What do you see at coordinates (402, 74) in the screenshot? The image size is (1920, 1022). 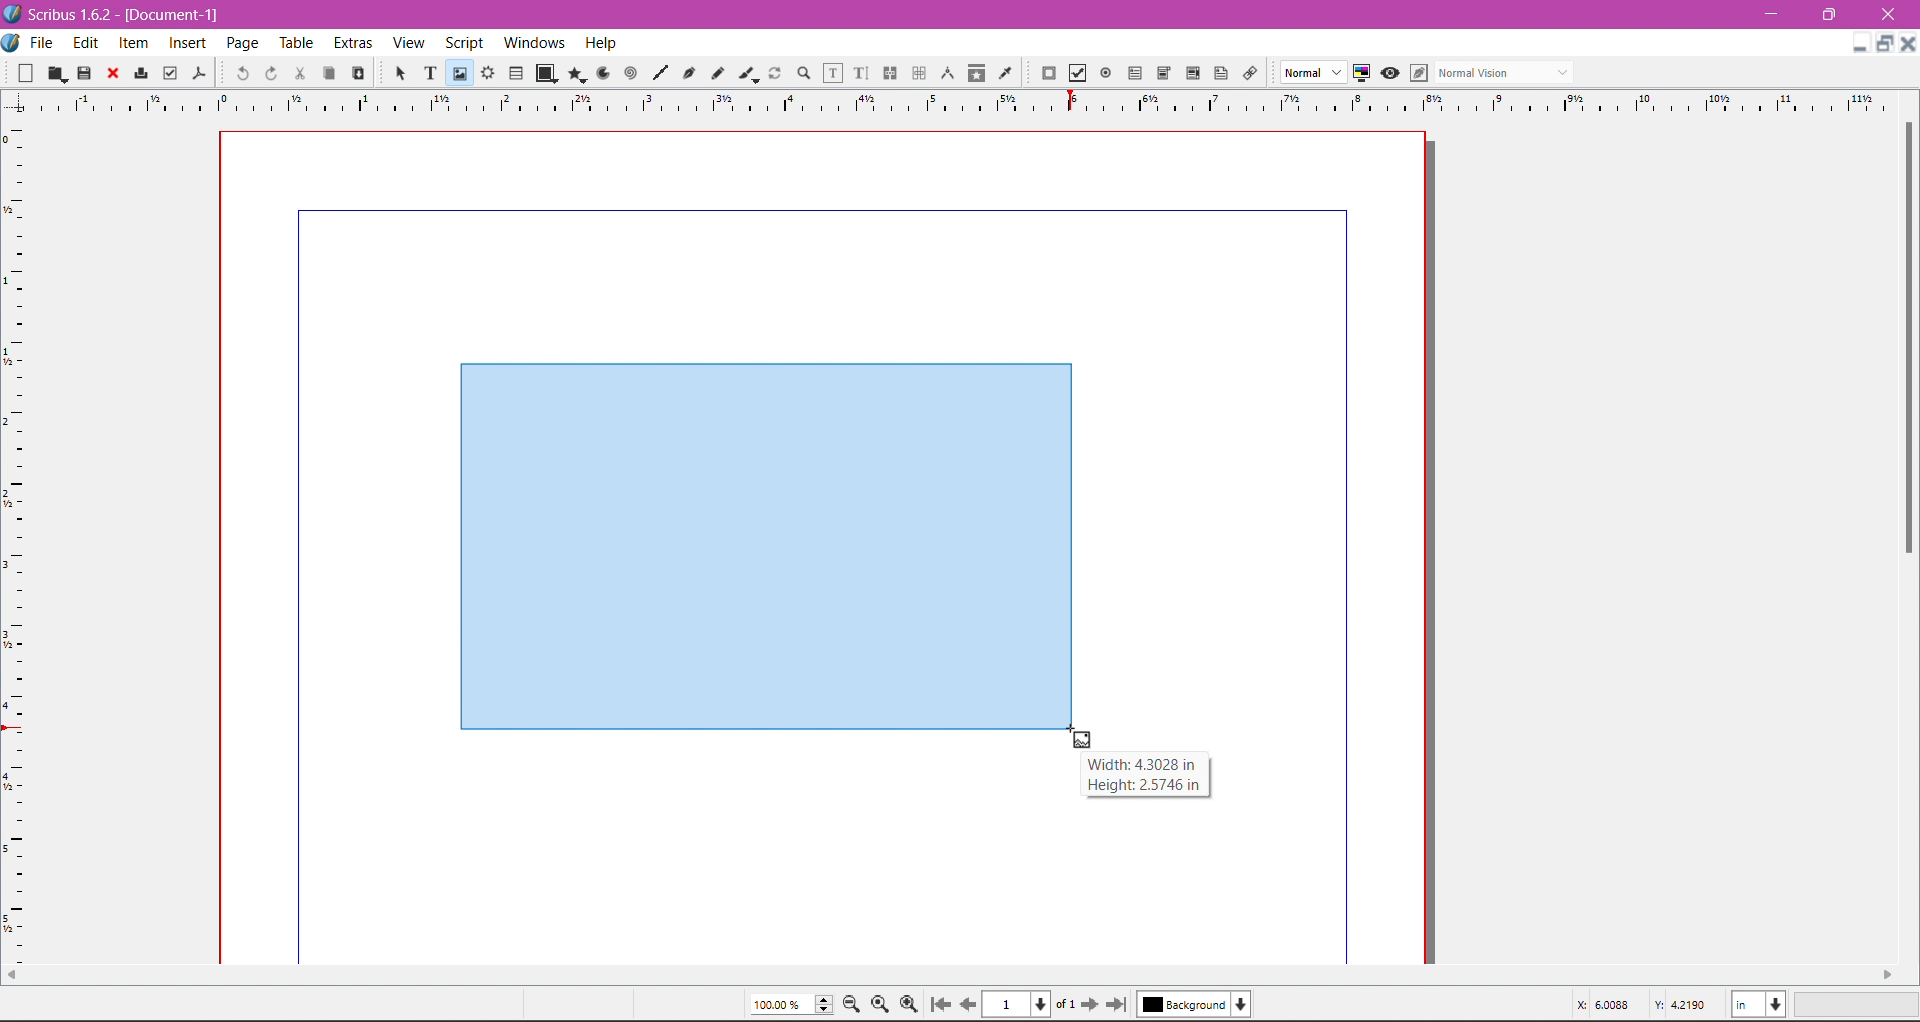 I see `Select Item` at bounding box center [402, 74].